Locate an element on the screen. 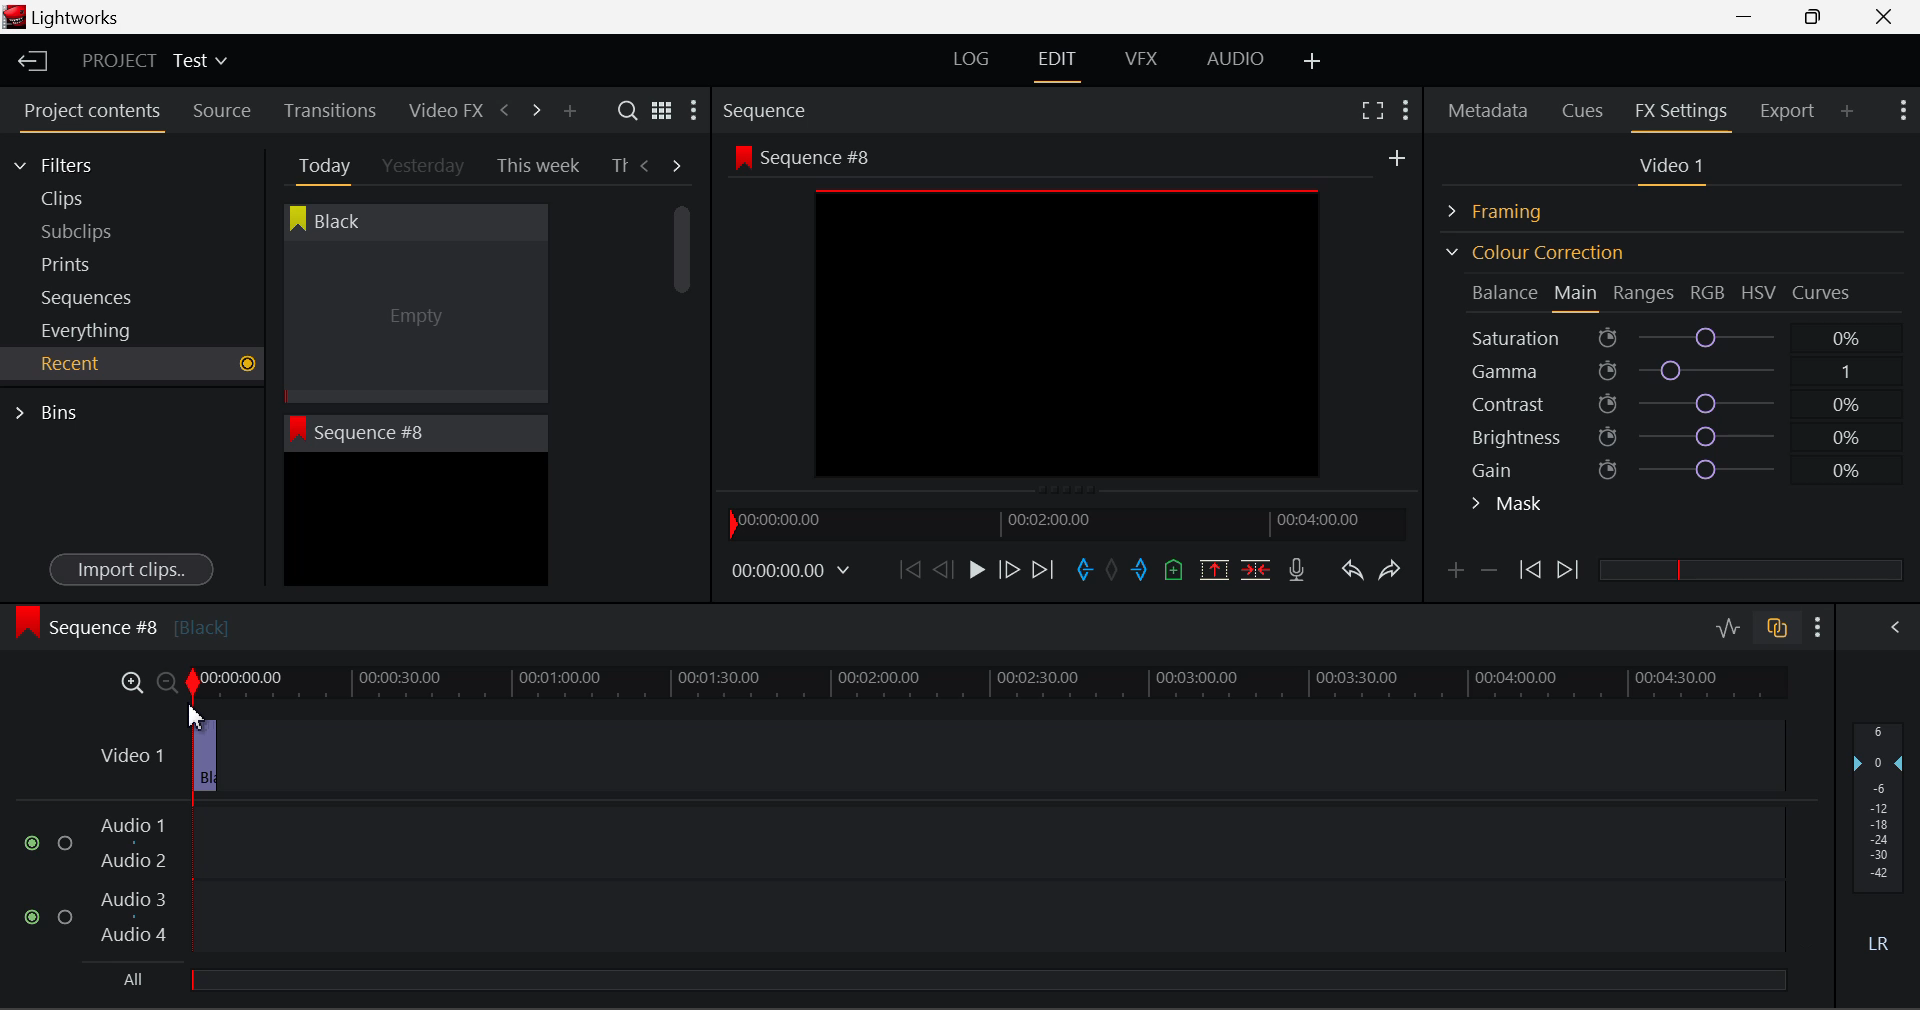 The width and height of the screenshot is (1920, 1010). Show Settings is located at coordinates (692, 115).